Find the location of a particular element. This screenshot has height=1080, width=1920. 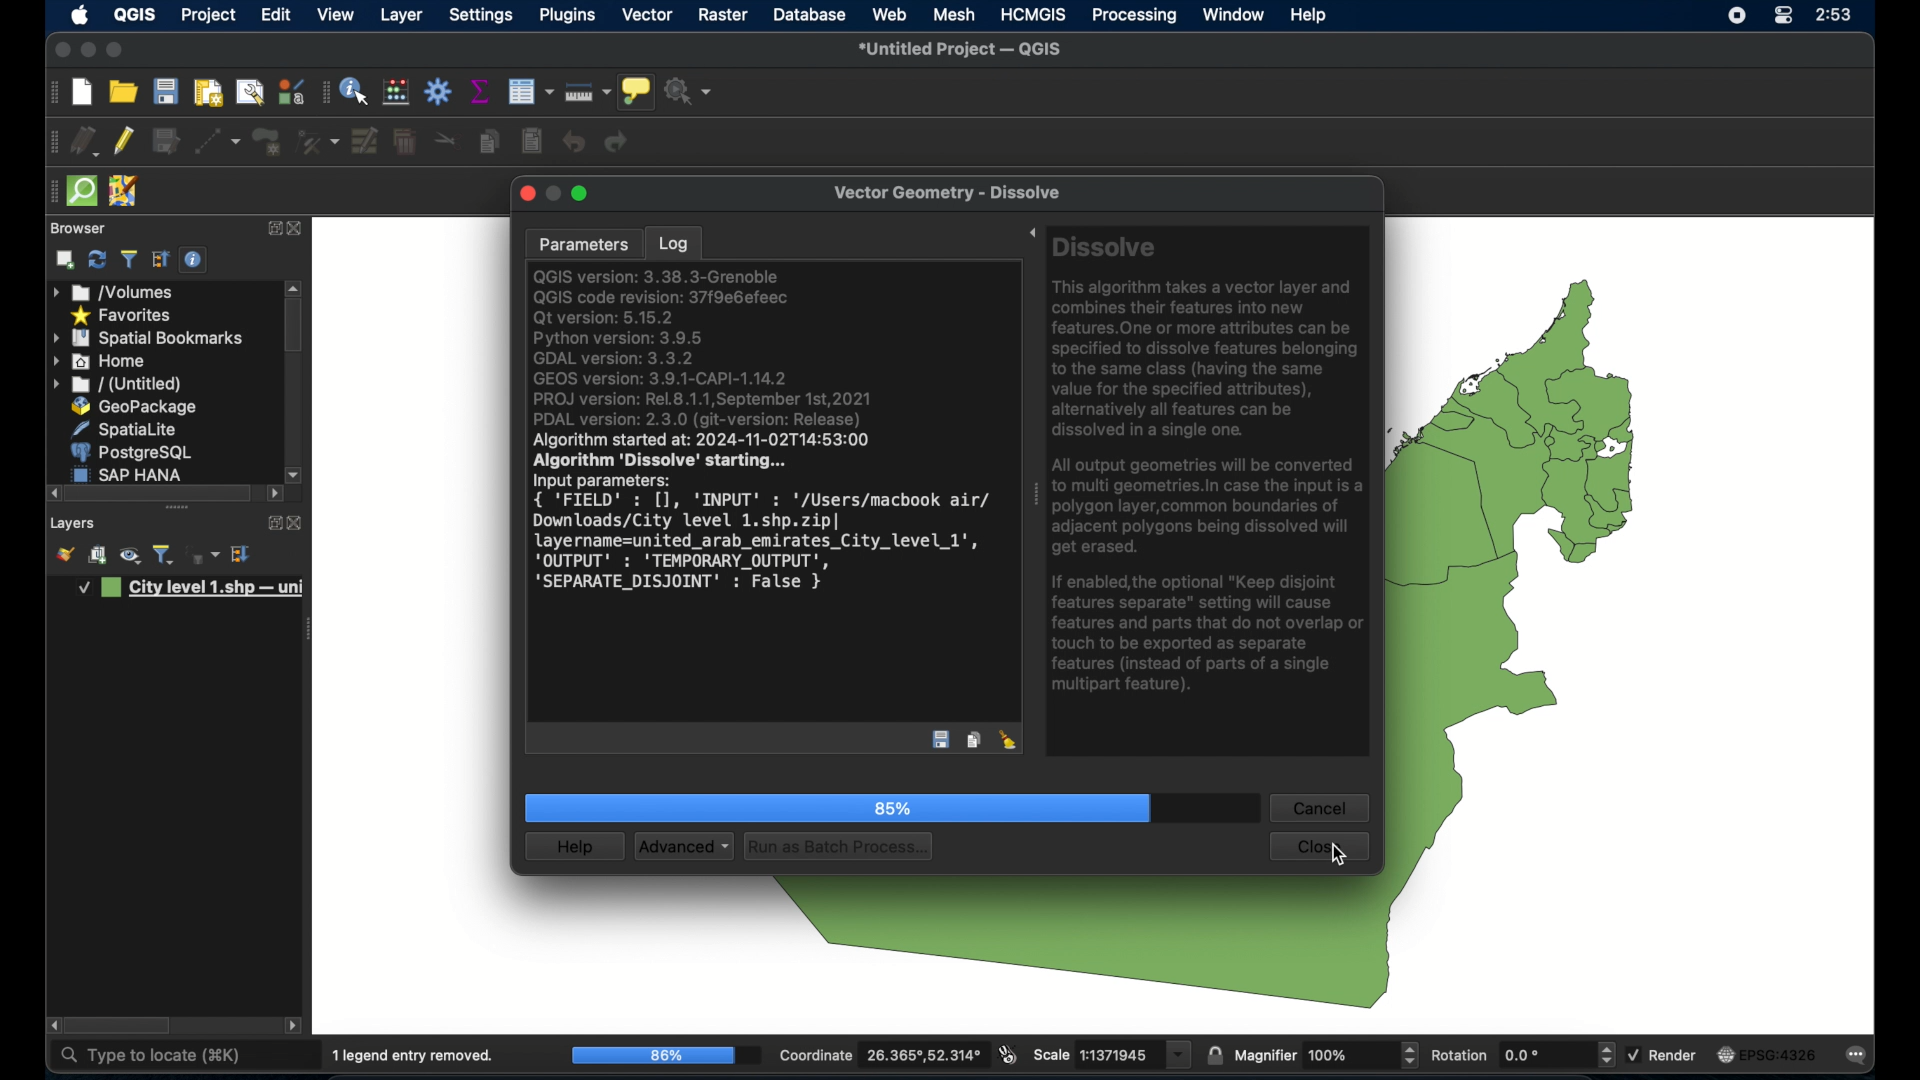

settings is located at coordinates (482, 16).